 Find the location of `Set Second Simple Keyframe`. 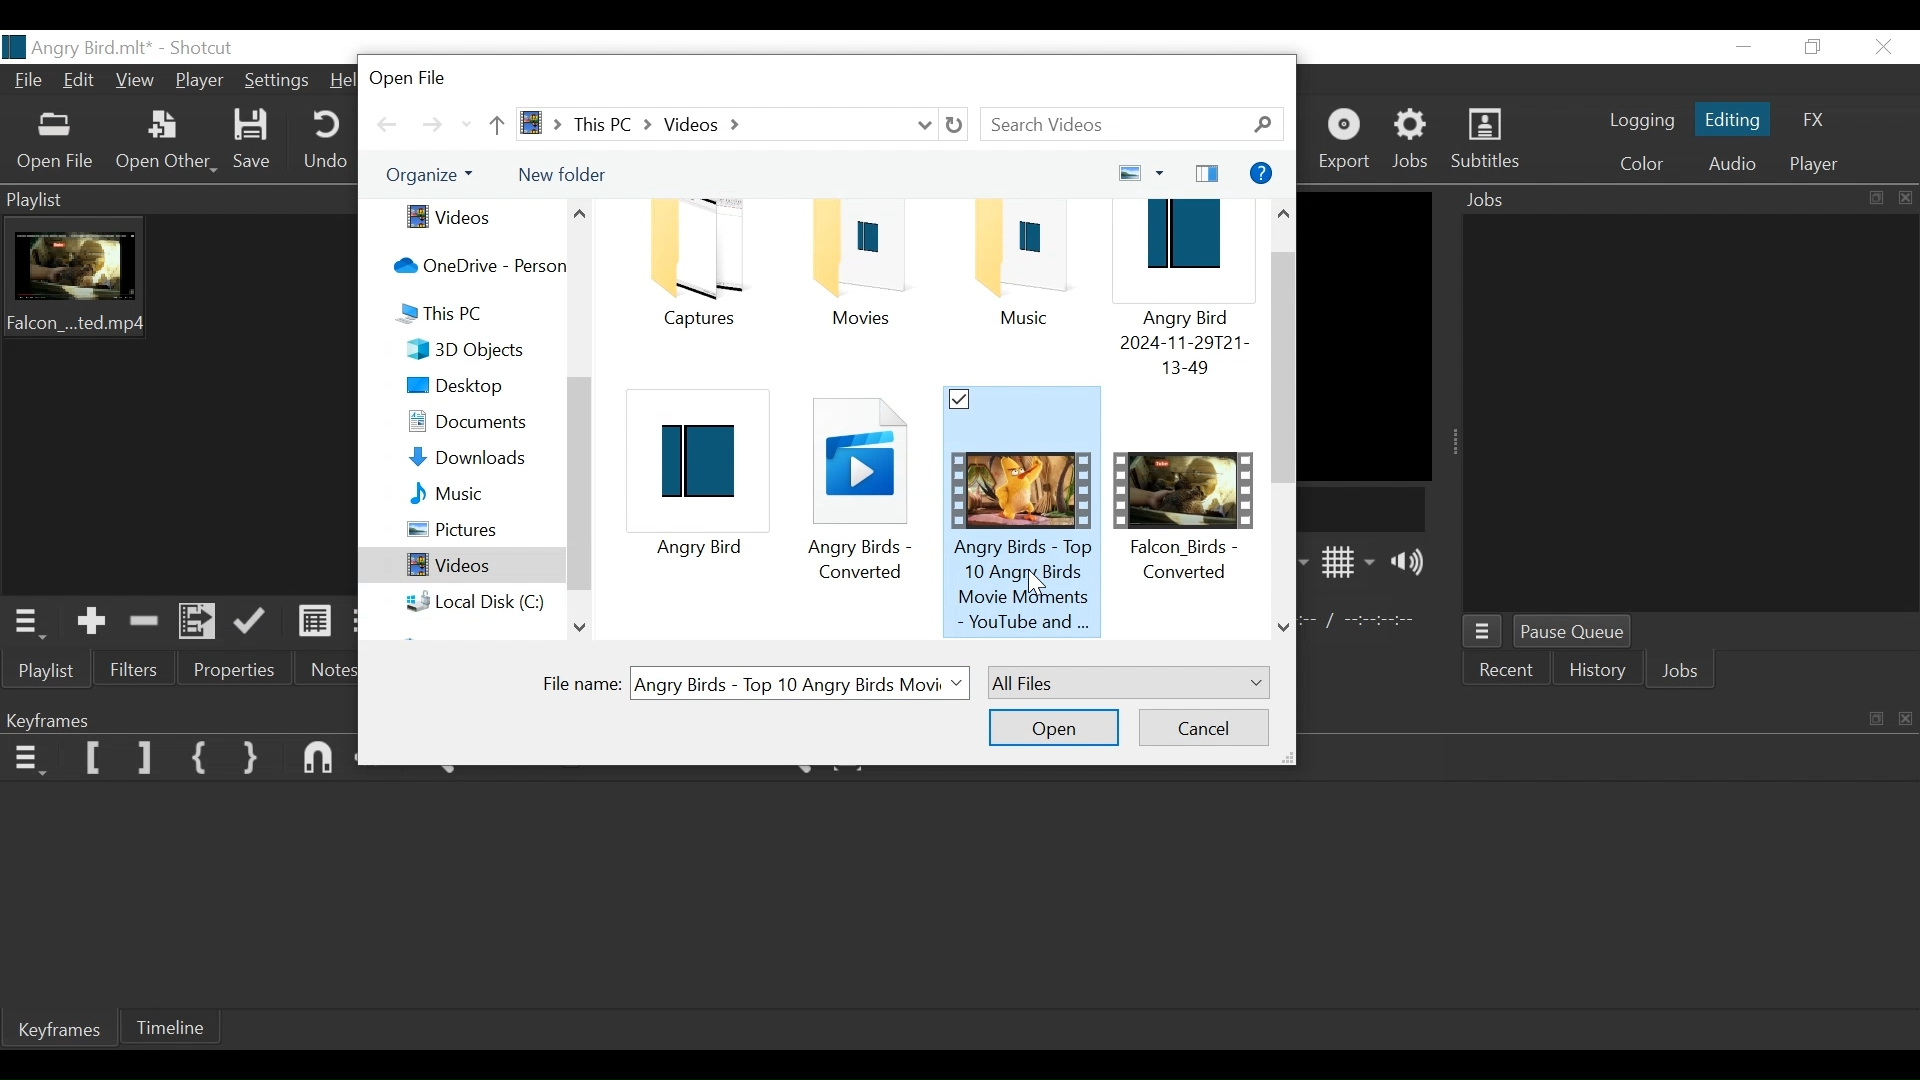

Set Second Simple Keyframe is located at coordinates (253, 760).